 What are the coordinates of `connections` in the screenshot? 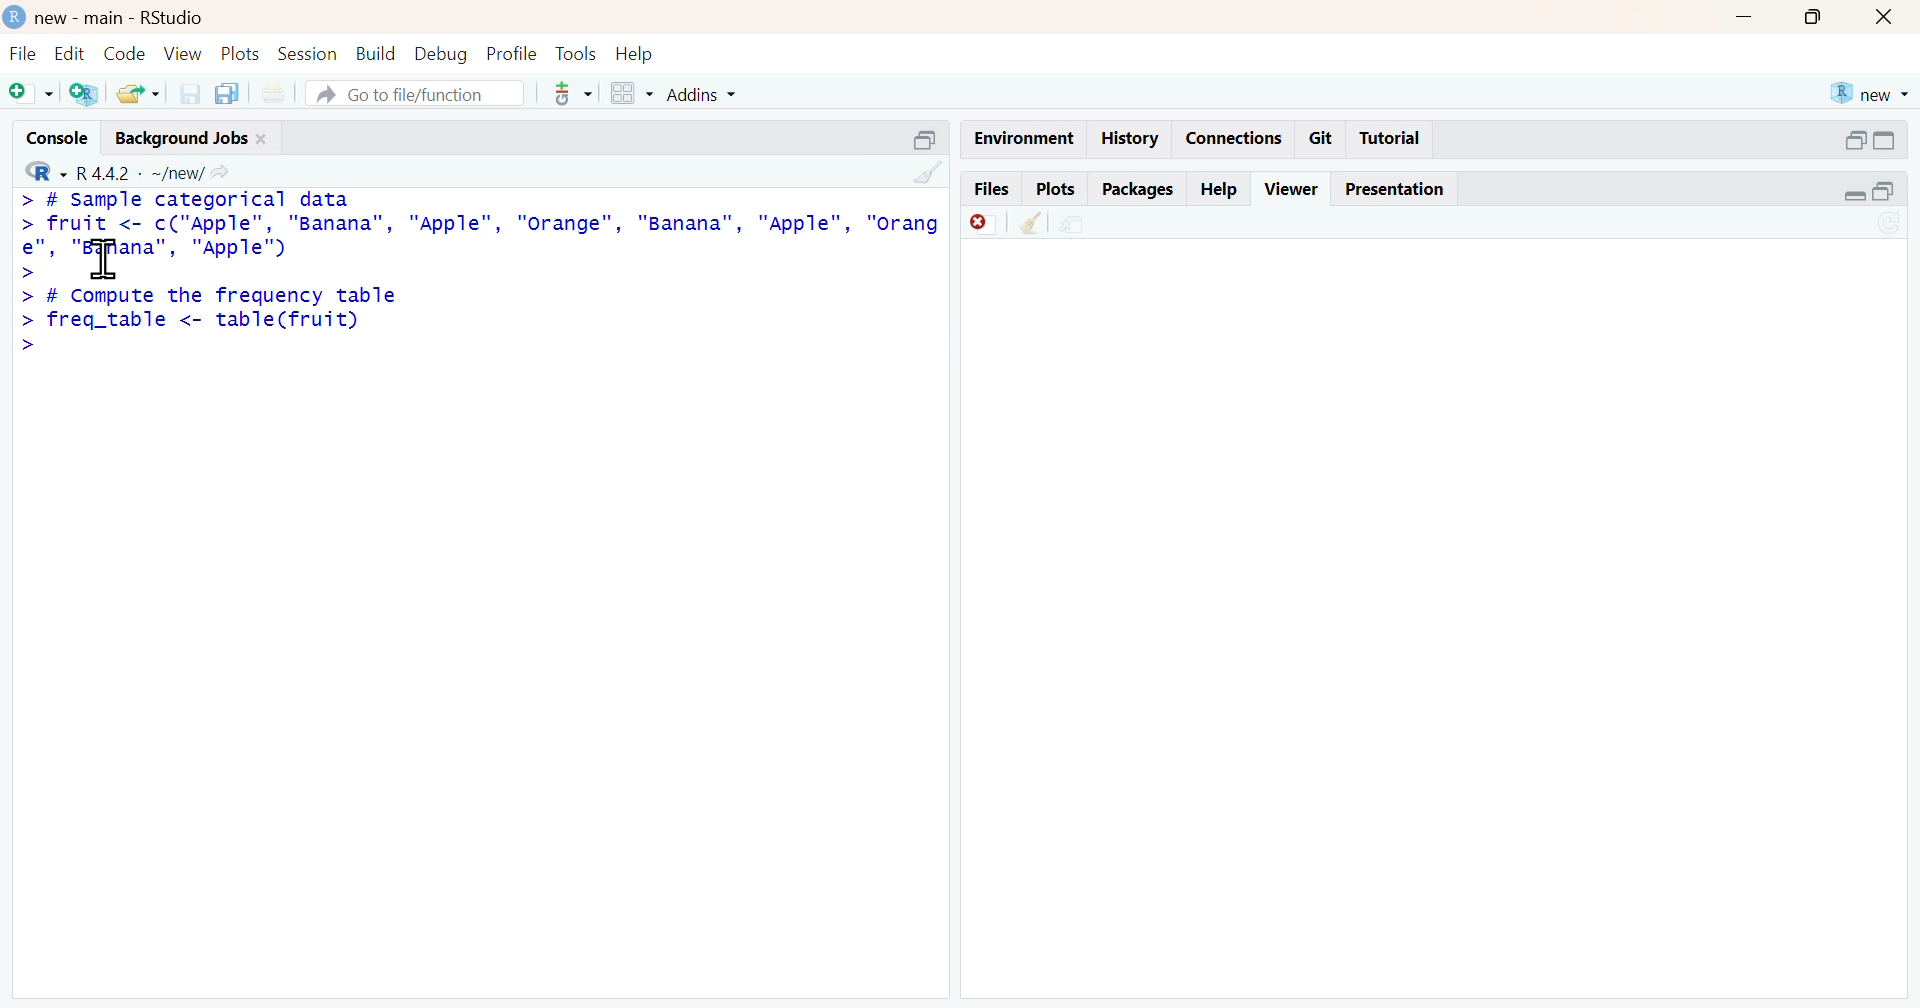 It's located at (1234, 138).